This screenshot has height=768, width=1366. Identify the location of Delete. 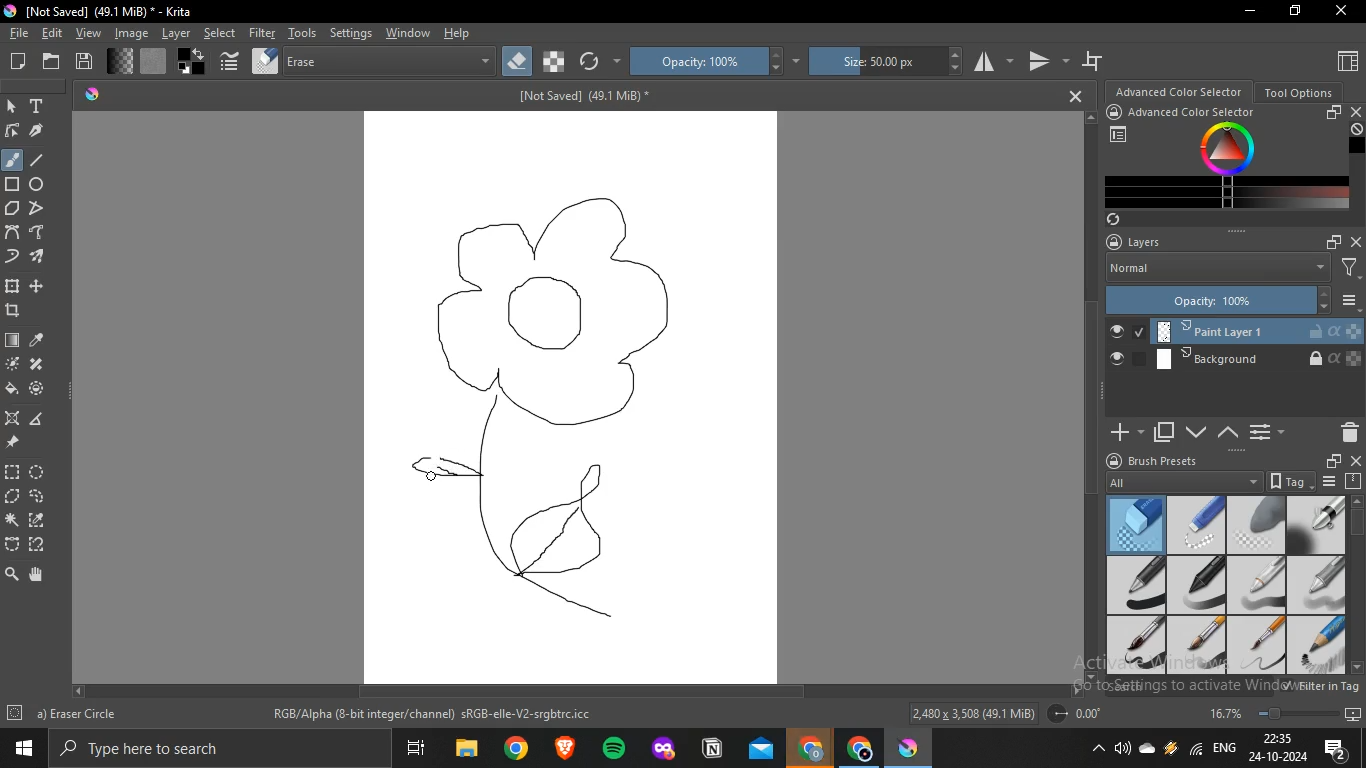
(1345, 433).